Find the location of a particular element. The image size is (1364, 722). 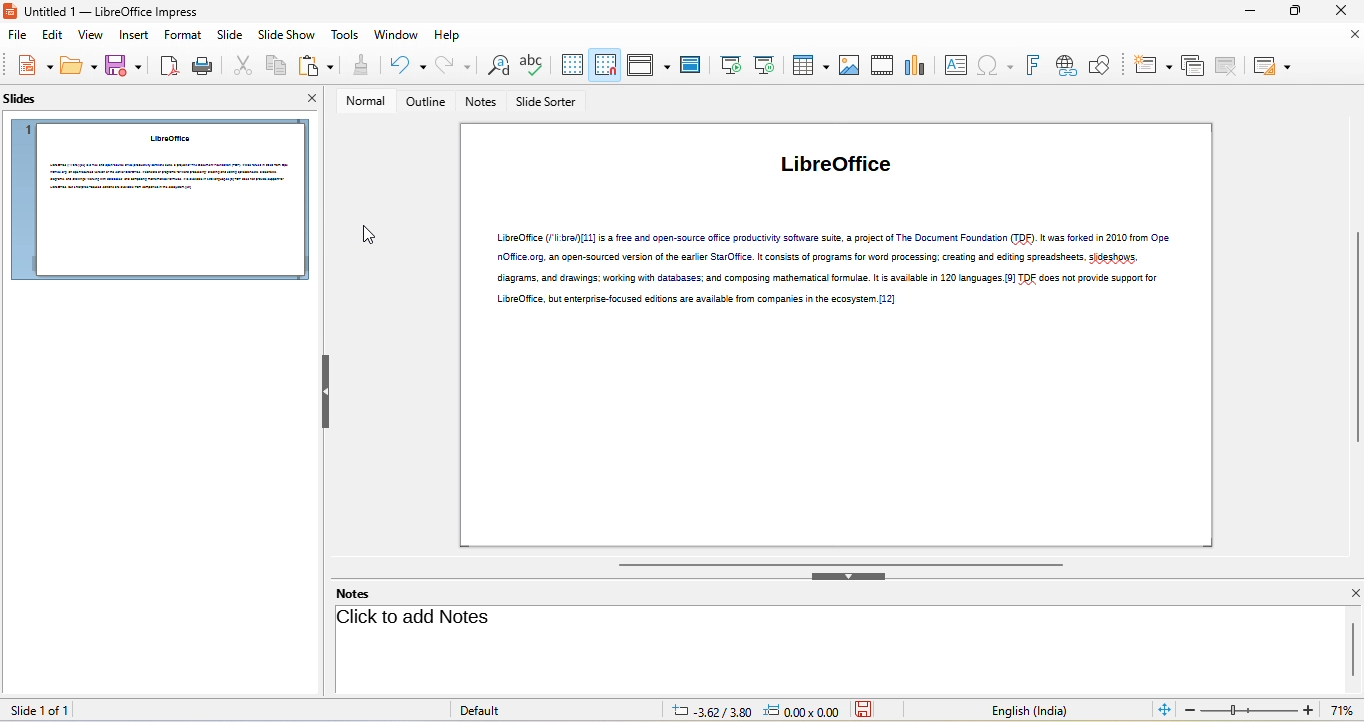

hyperlink is located at coordinates (1067, 67).